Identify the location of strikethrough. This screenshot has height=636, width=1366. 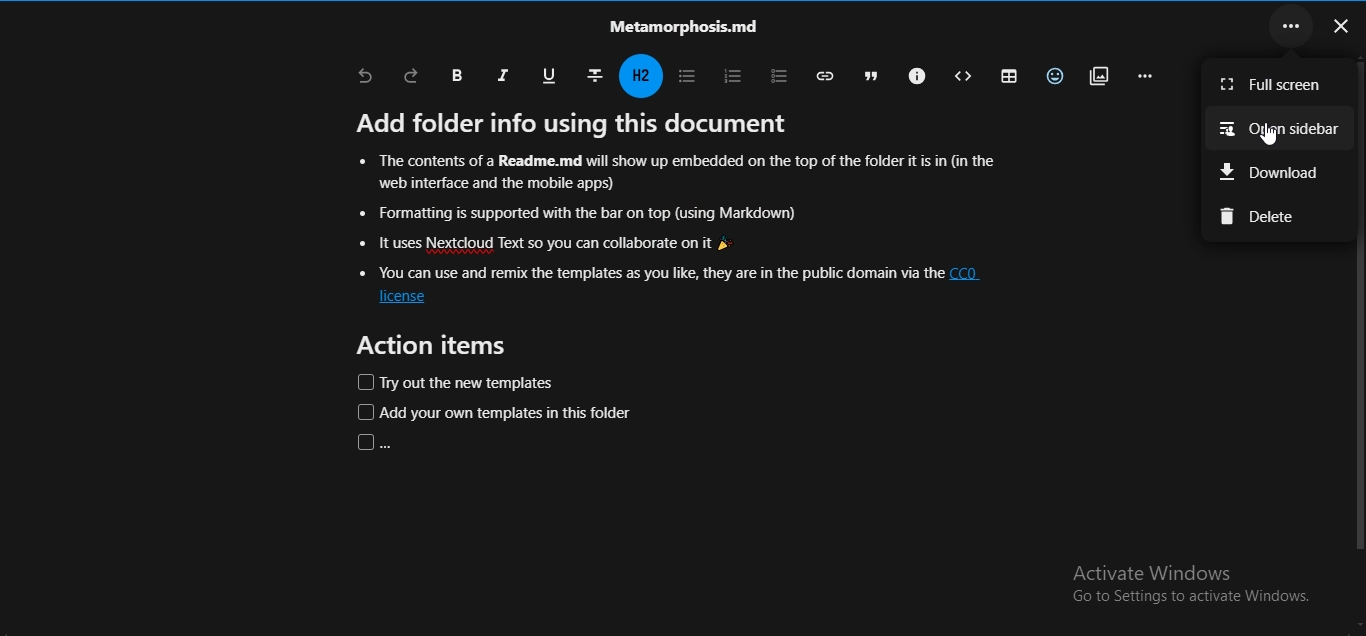
(597, 76).